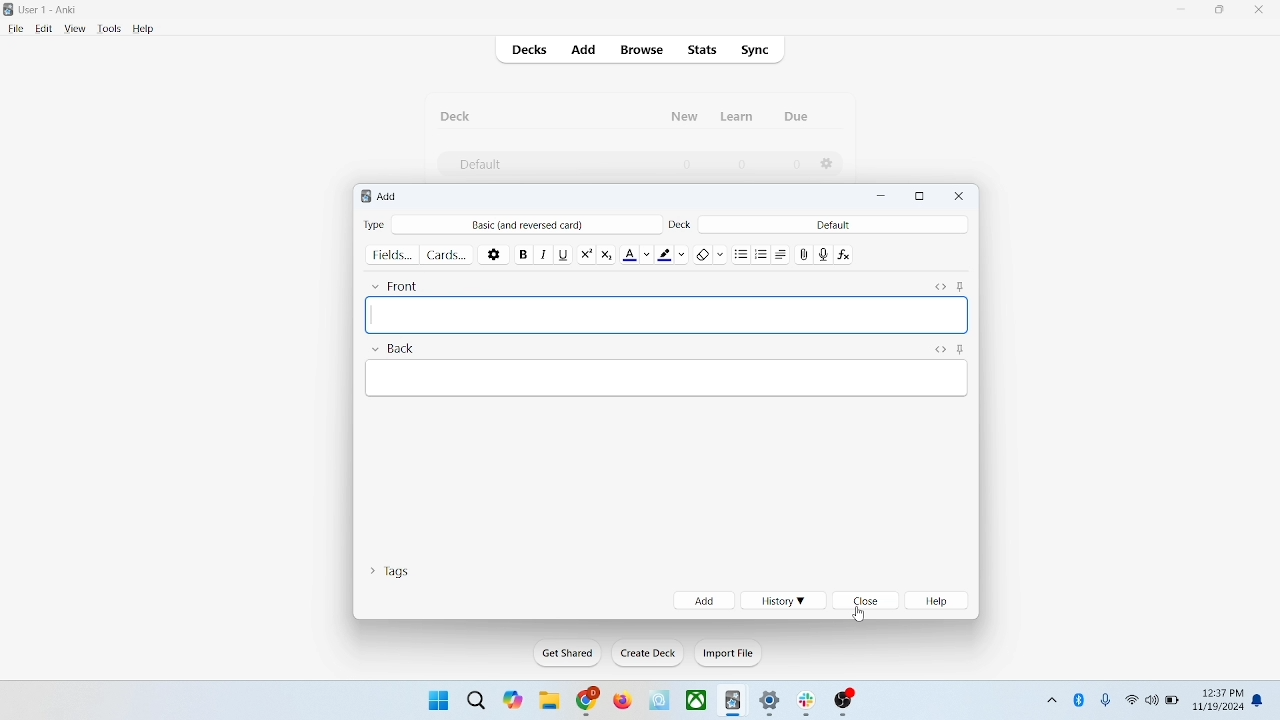 This screenshot has width=1280, height=720. Describe the element at coordinates (15, 29) in the screenshot. I see `file` at that location.